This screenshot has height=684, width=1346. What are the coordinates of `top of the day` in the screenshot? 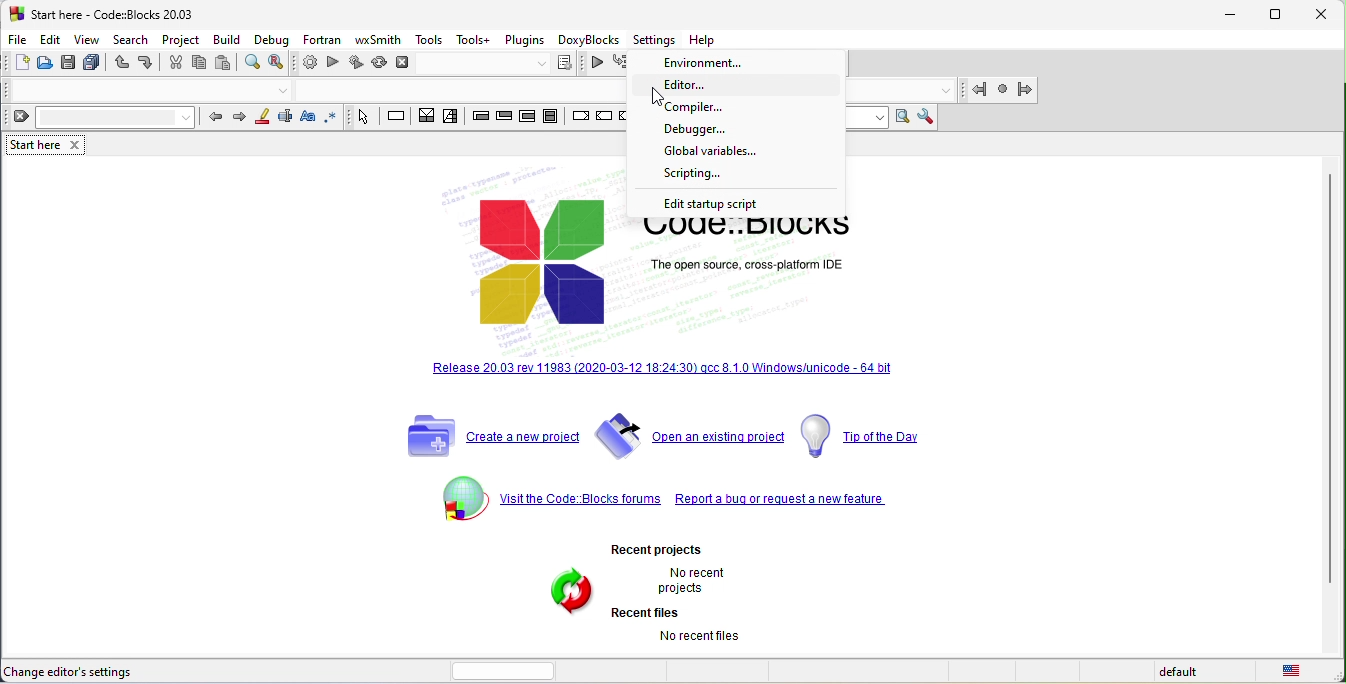 It's located at (868, 435).